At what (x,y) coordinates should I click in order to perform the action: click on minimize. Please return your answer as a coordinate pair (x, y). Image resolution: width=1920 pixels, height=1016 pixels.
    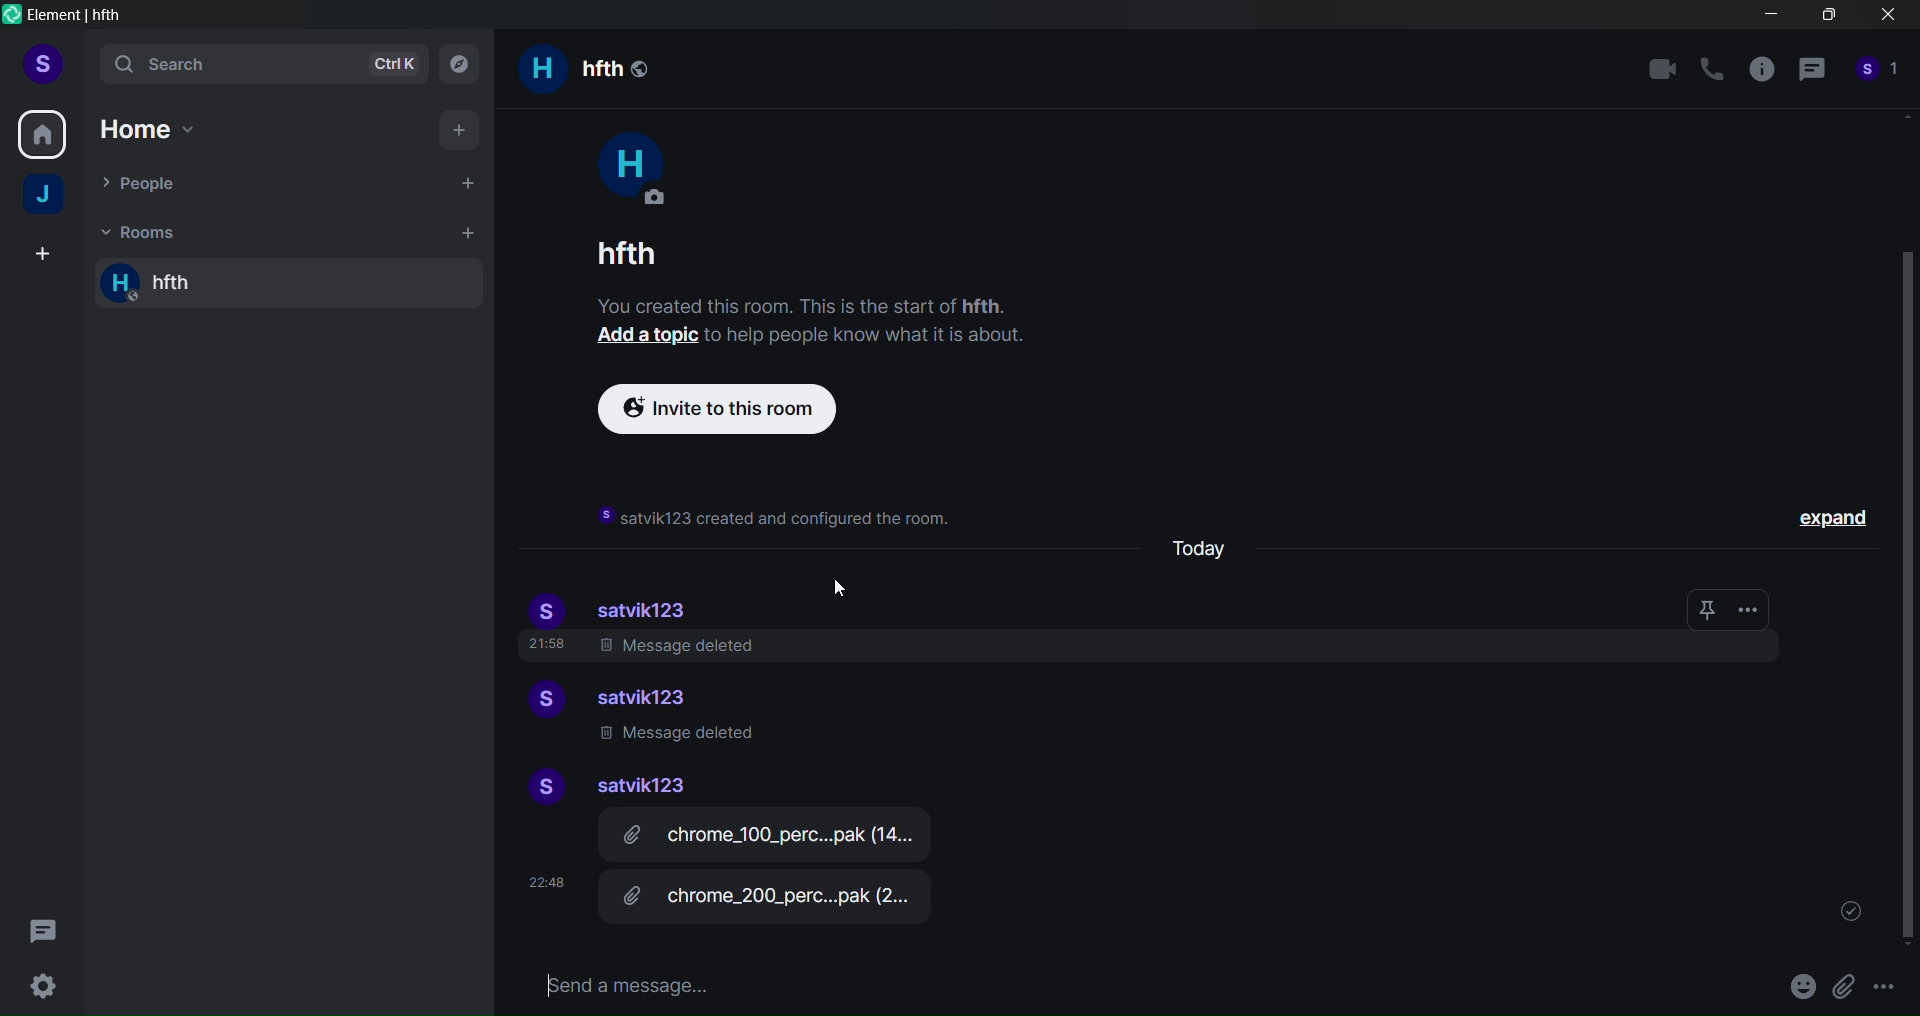
    Looking at the image, I should click on (1771, 18).